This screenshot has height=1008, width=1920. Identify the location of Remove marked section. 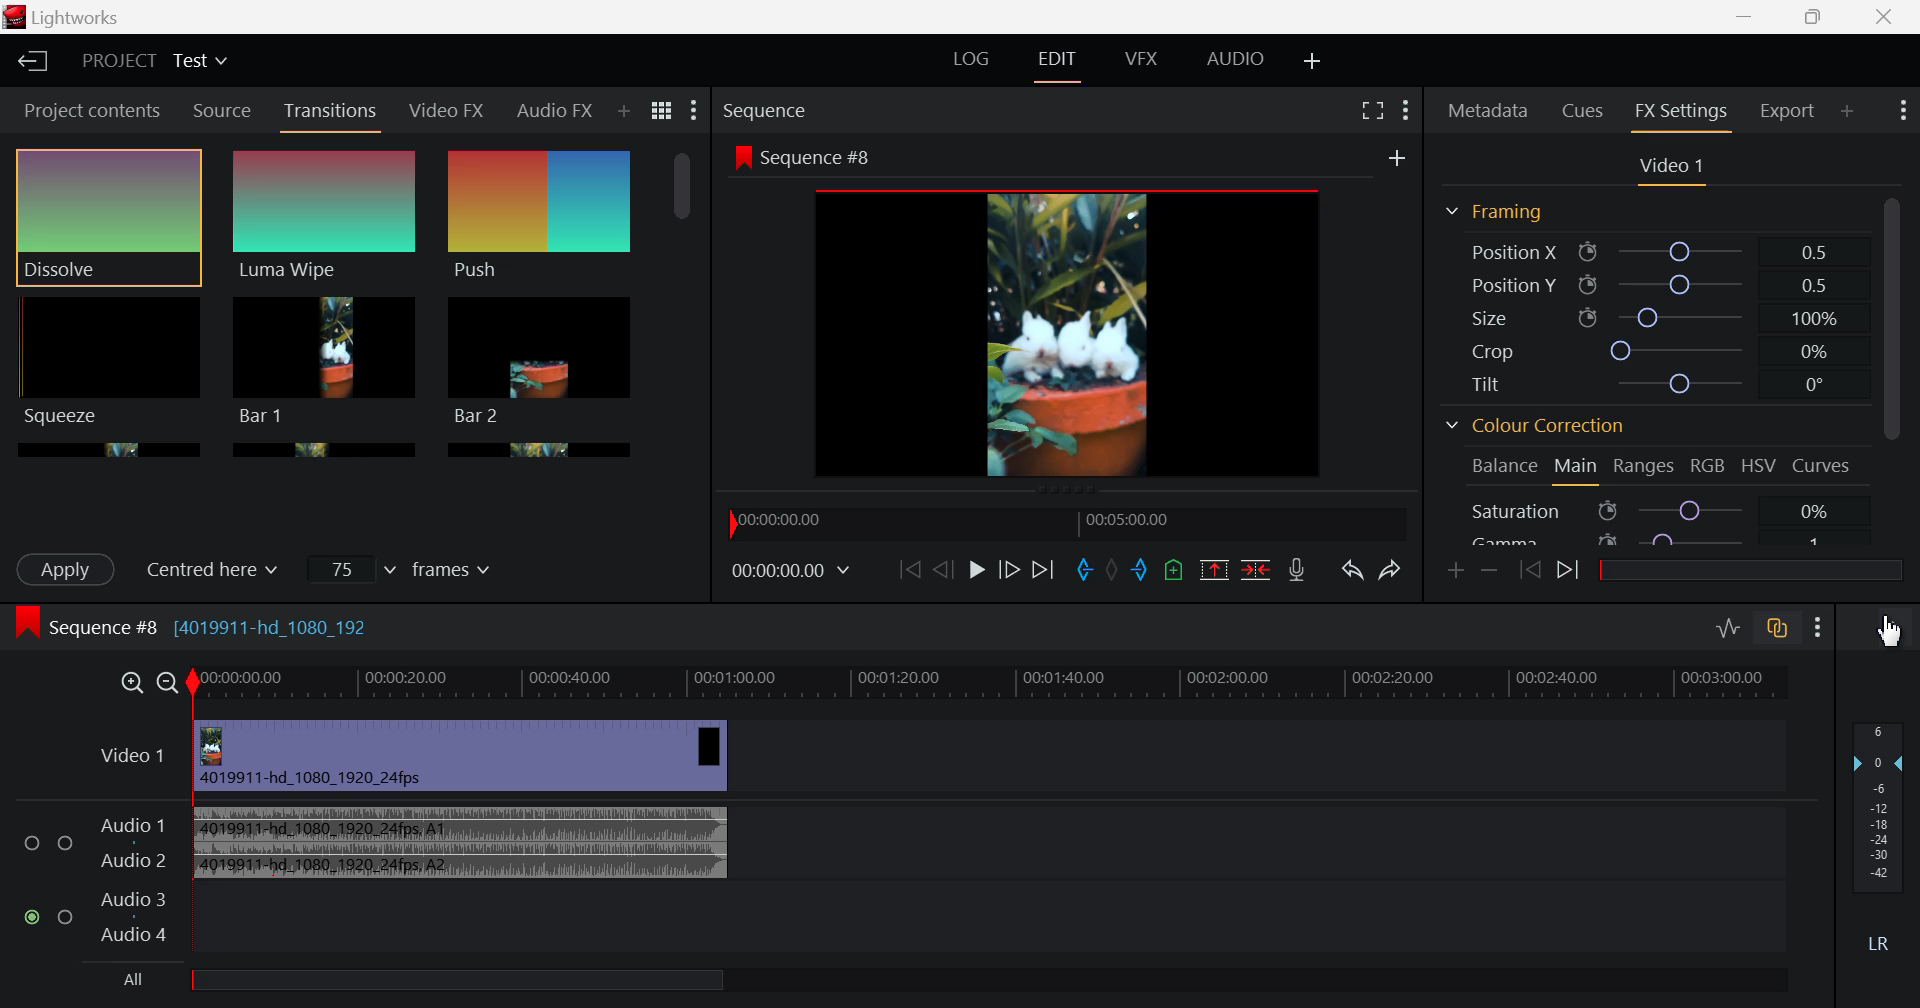
(1214, 567).